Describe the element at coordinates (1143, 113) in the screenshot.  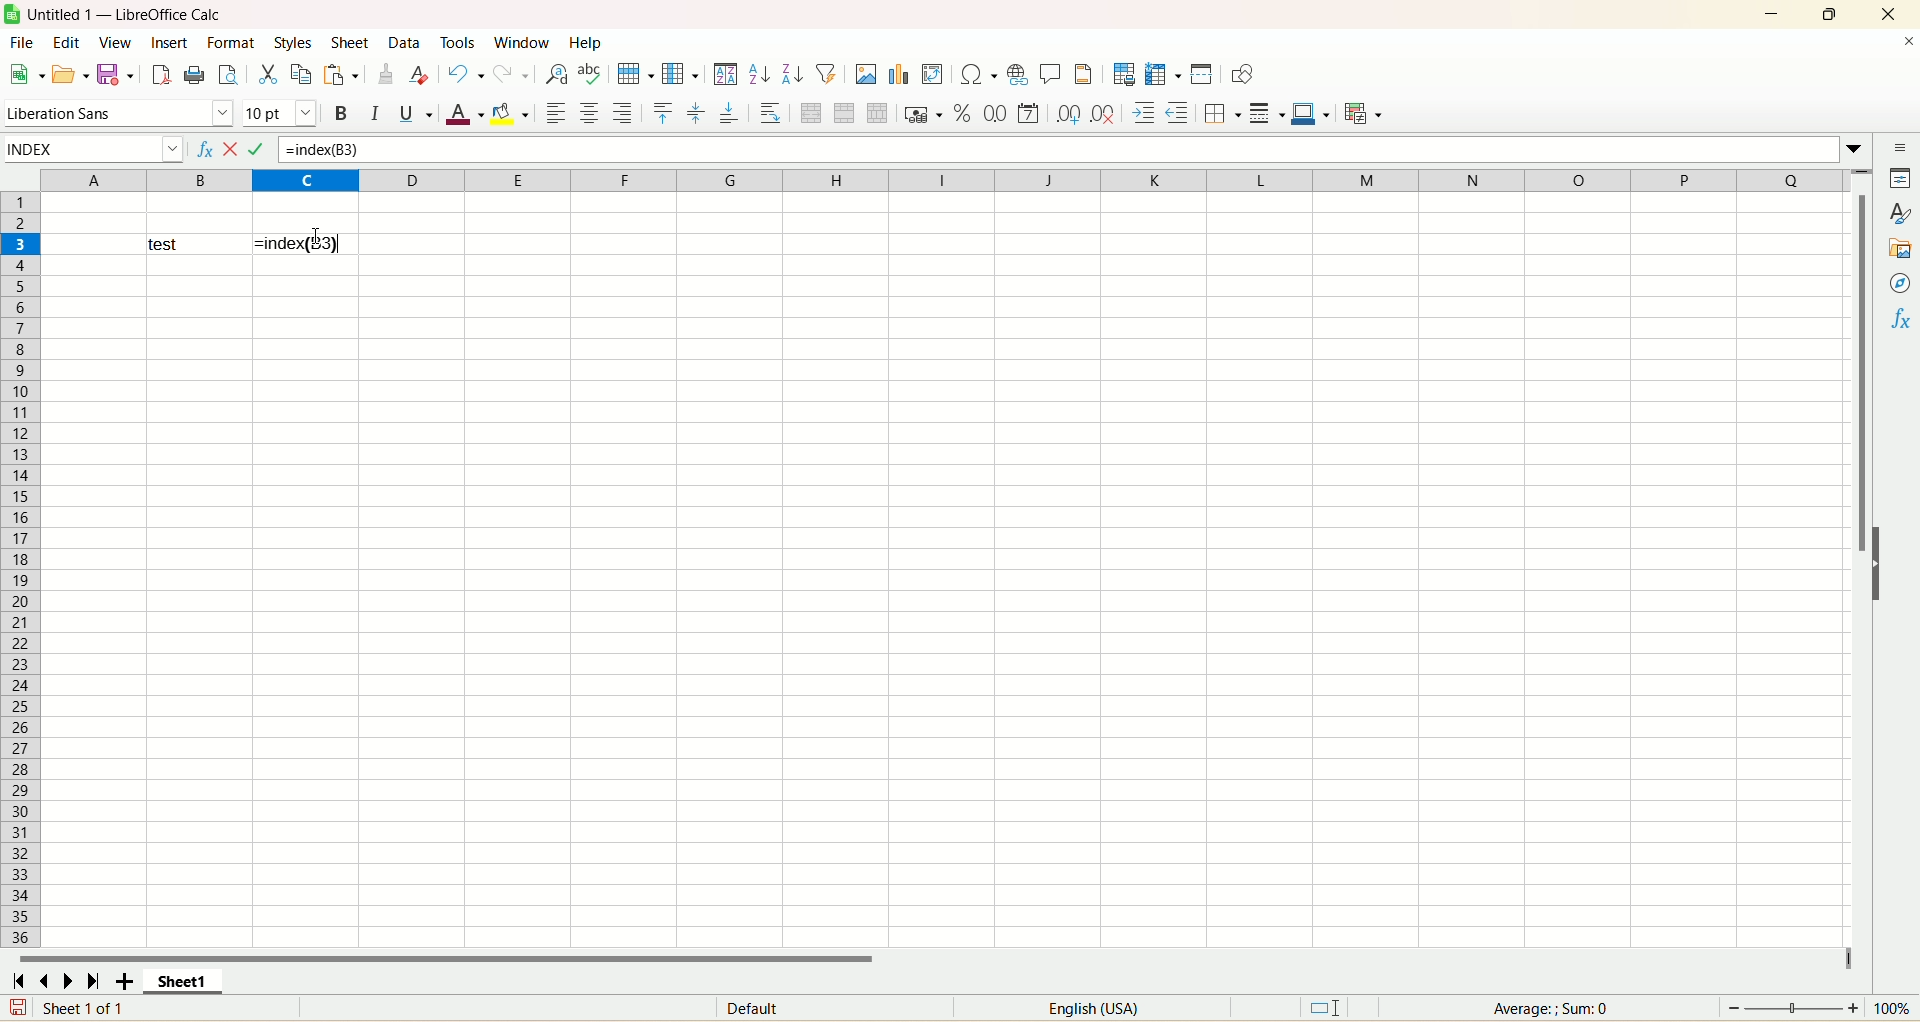
I see `Increase indent` at that location.